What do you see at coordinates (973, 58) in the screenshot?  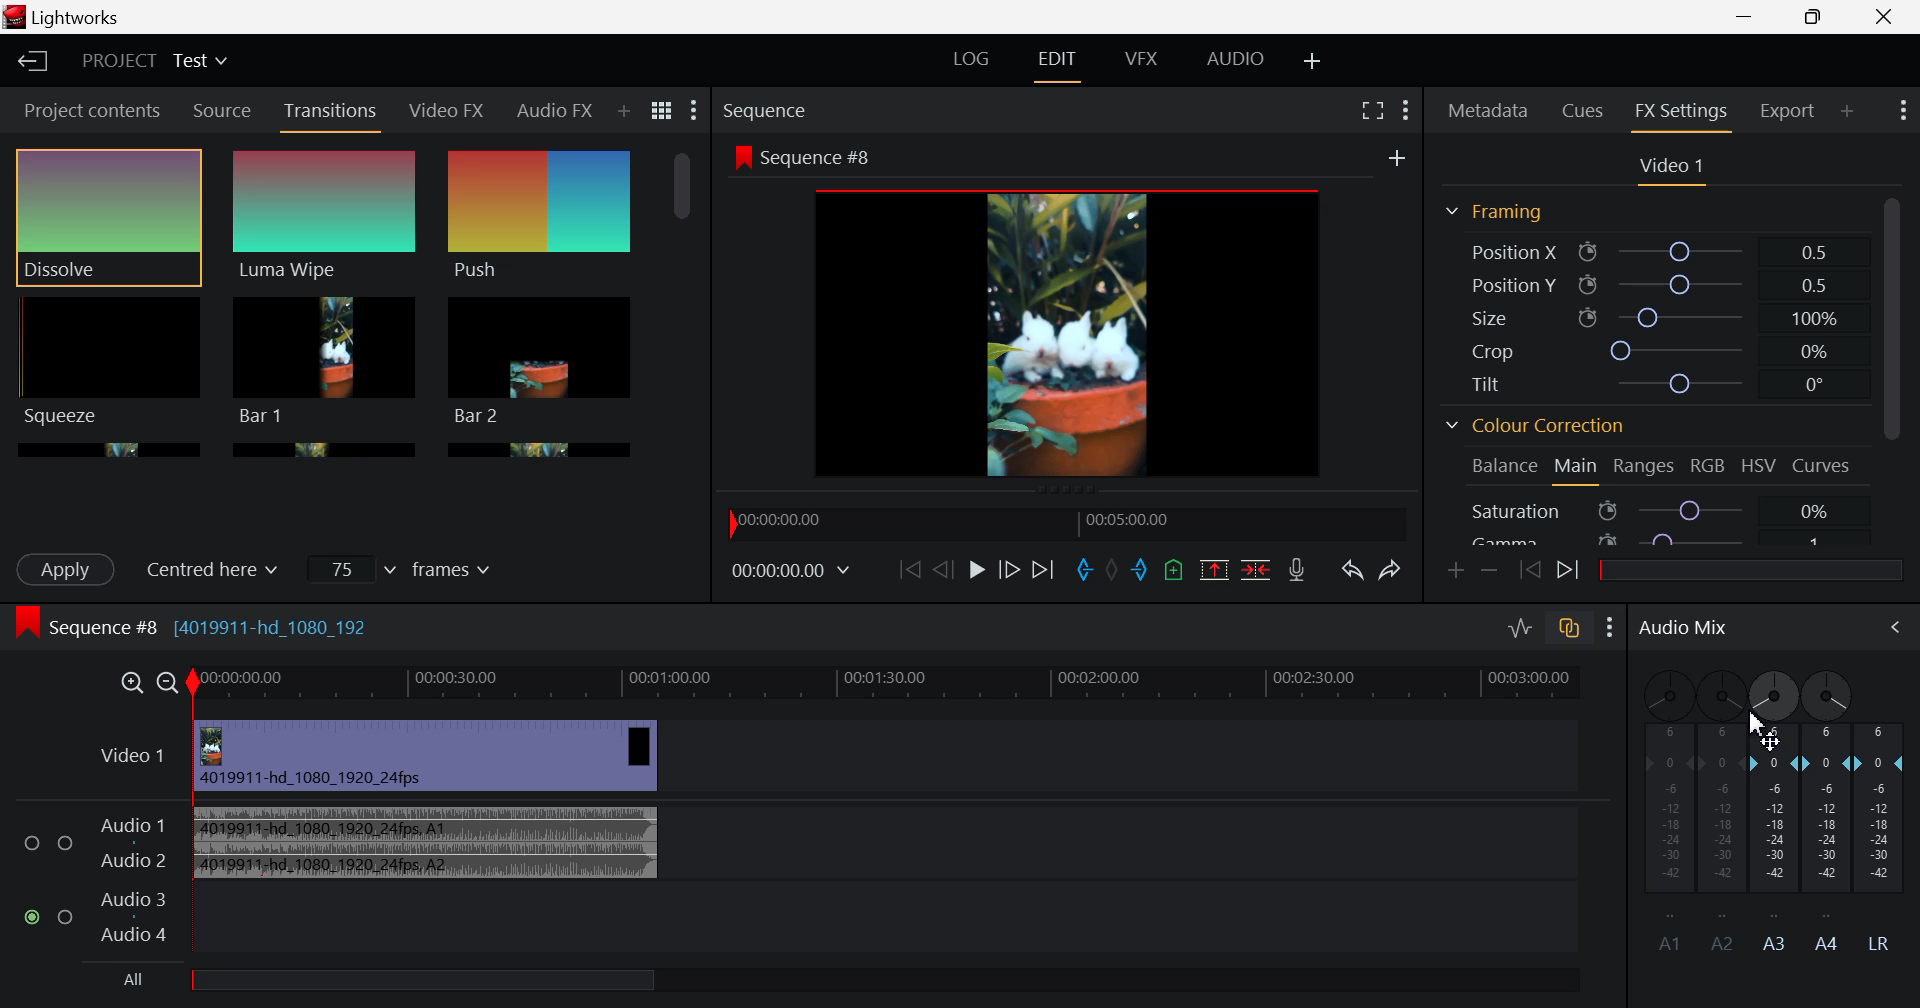 I see `LOG Layout` at bounding box center [973, 58].